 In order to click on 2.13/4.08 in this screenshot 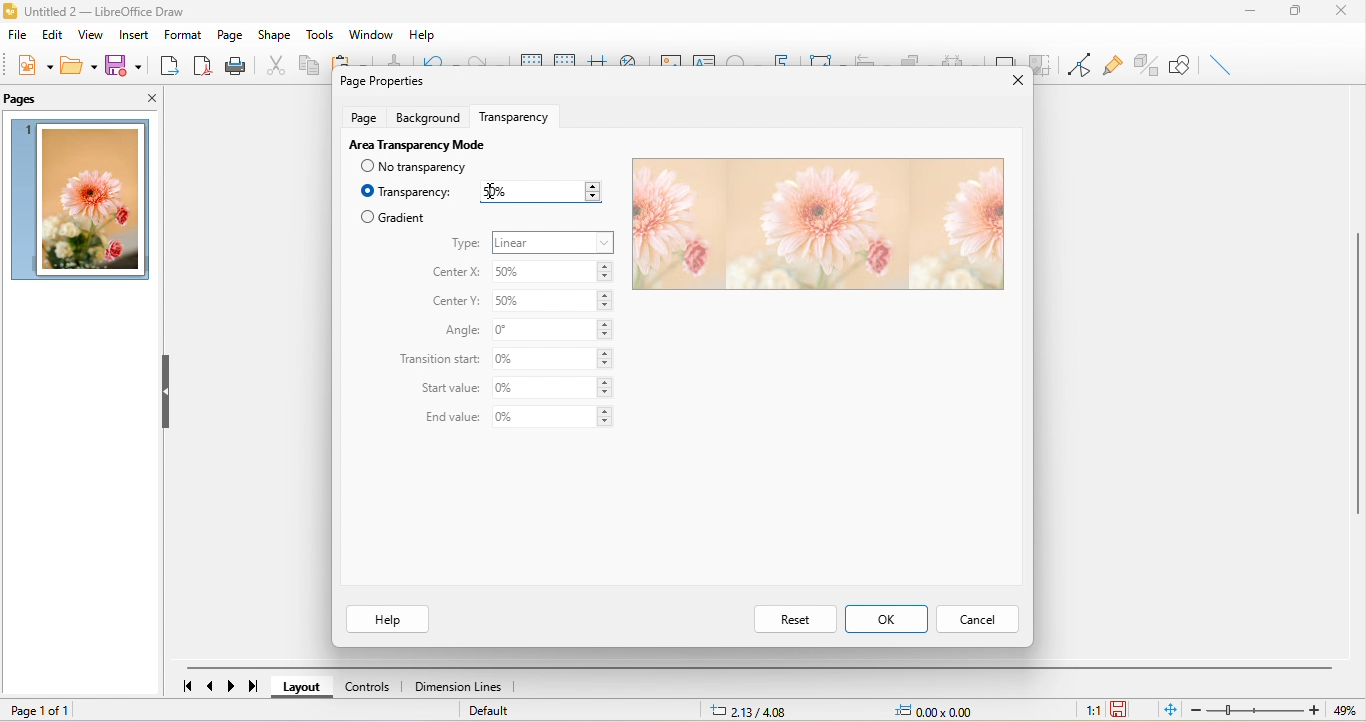, I will do `click(753, 711)`.